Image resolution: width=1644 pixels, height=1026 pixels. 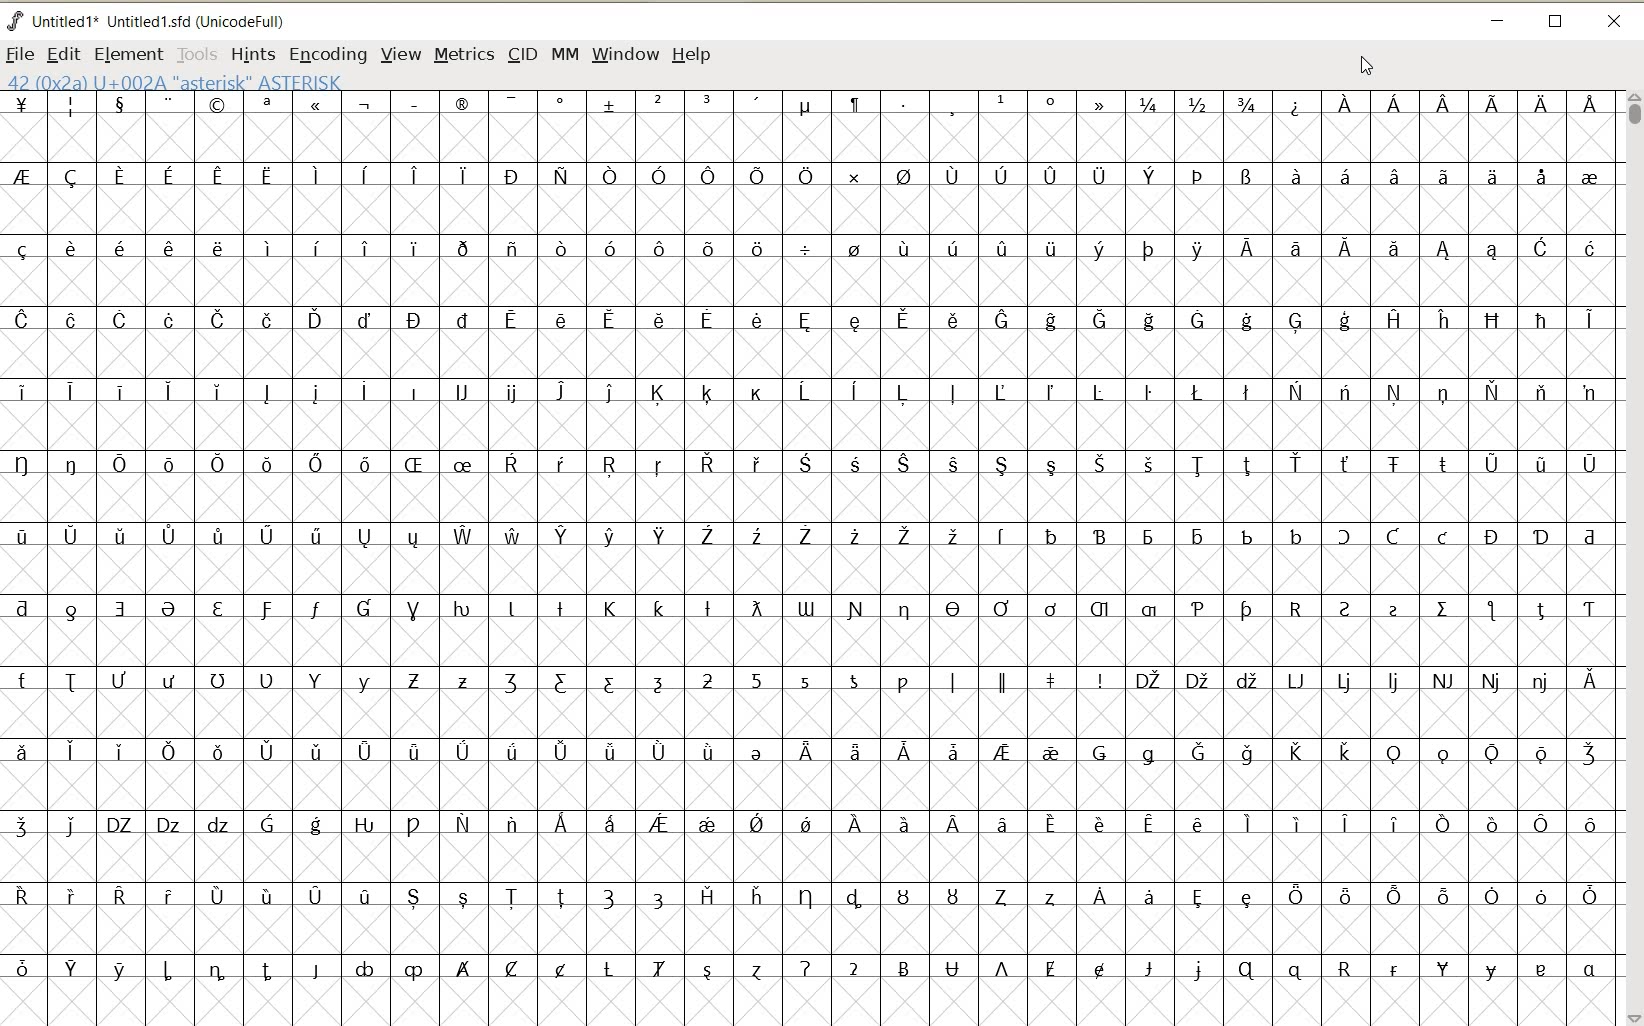 What do you see at coordinates (401, 56) in the screenshot?
I see `VIEW` at bounding box center [401, 56].